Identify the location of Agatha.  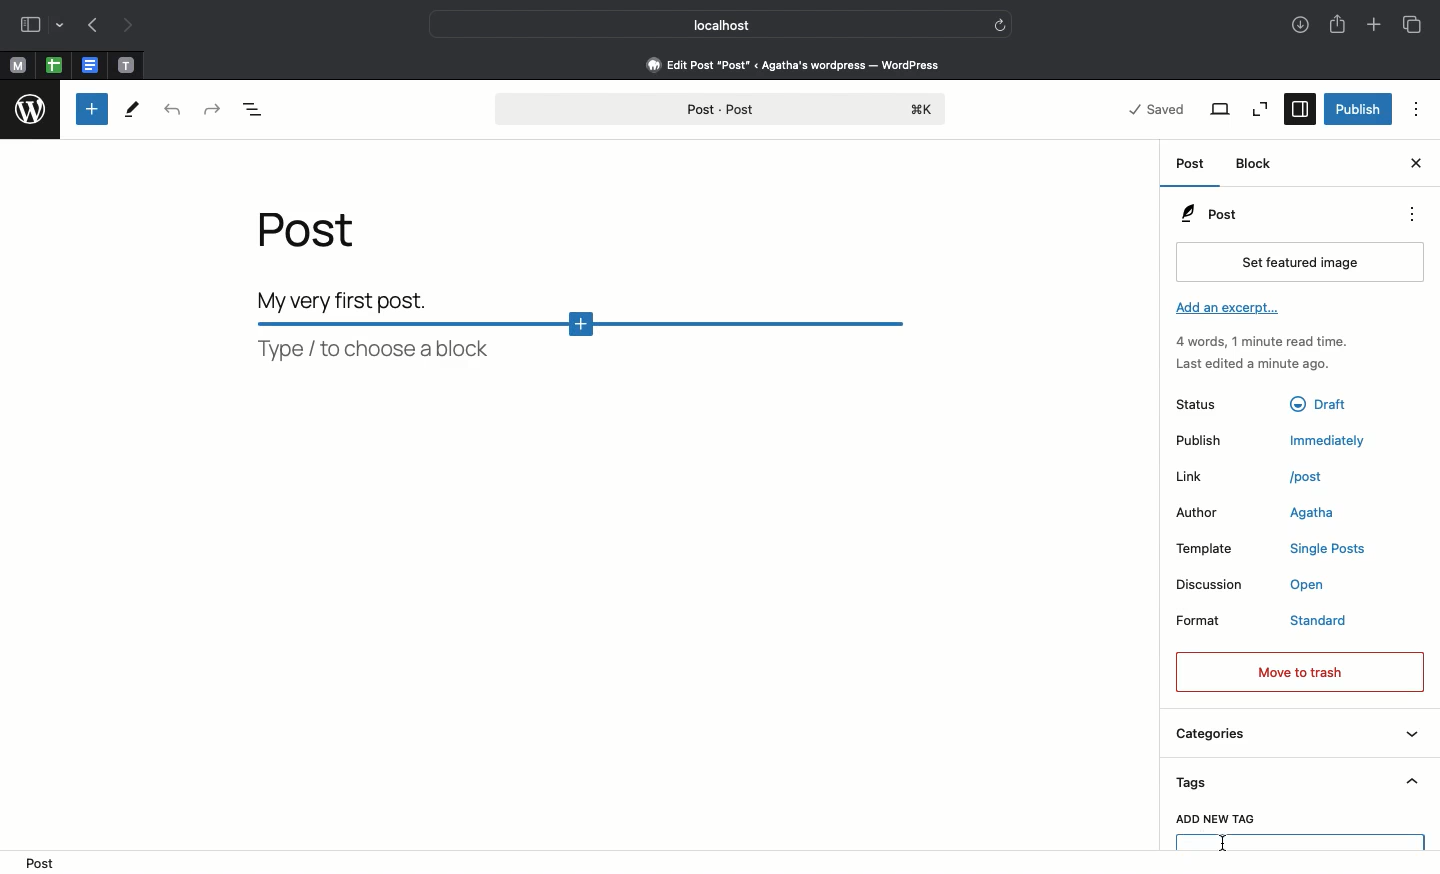
(1311, 510).